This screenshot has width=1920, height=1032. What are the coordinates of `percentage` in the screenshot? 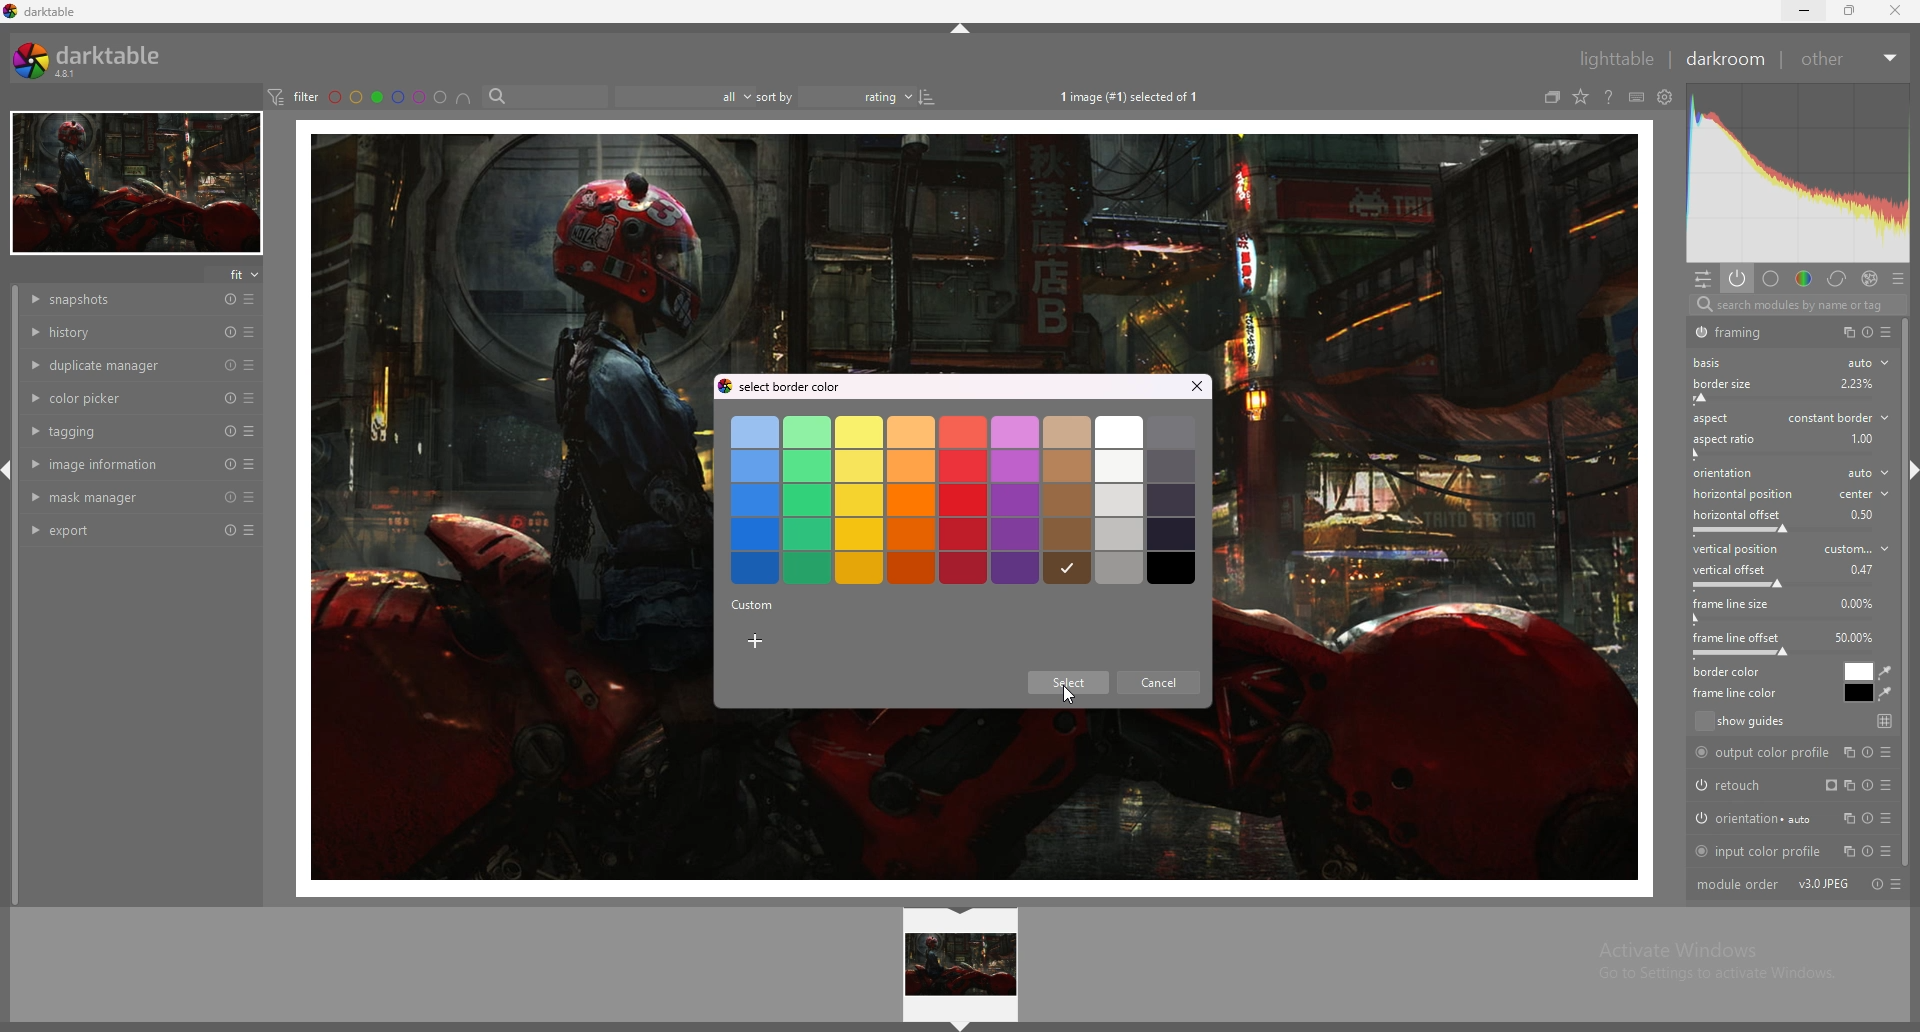 It's located at (1867, 513).